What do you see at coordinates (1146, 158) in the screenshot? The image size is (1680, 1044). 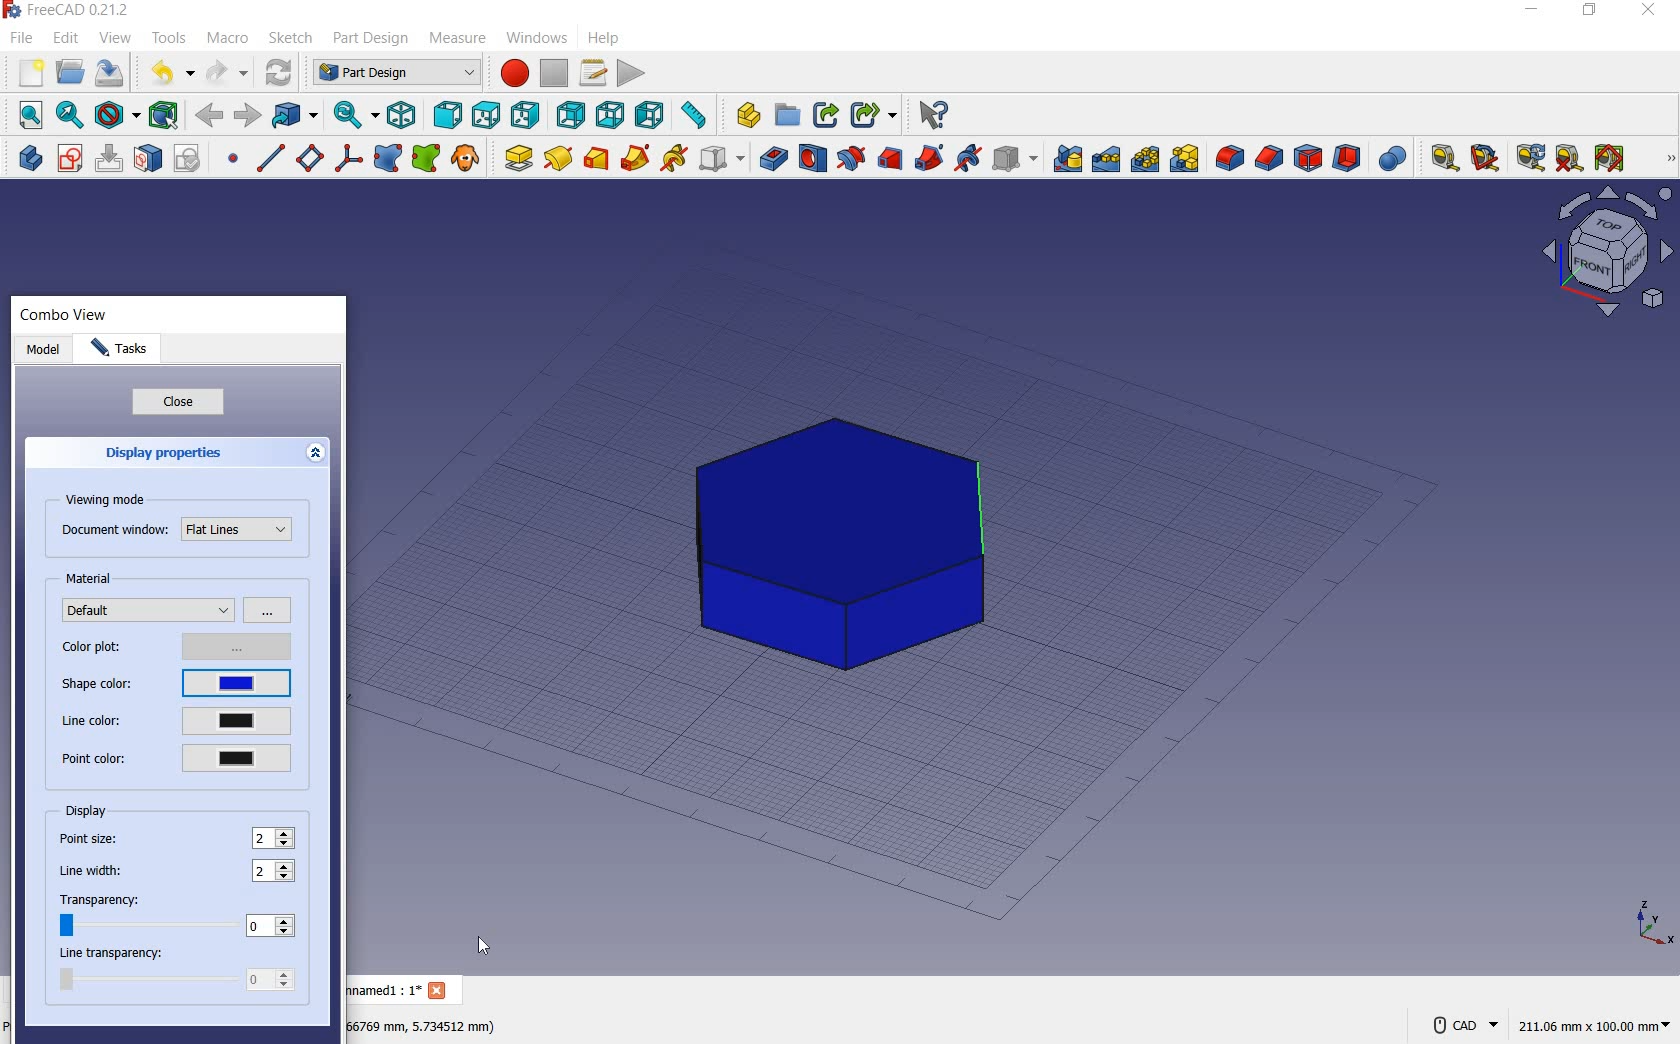 I see `polarpattern` at bounding box center [1146, 158].